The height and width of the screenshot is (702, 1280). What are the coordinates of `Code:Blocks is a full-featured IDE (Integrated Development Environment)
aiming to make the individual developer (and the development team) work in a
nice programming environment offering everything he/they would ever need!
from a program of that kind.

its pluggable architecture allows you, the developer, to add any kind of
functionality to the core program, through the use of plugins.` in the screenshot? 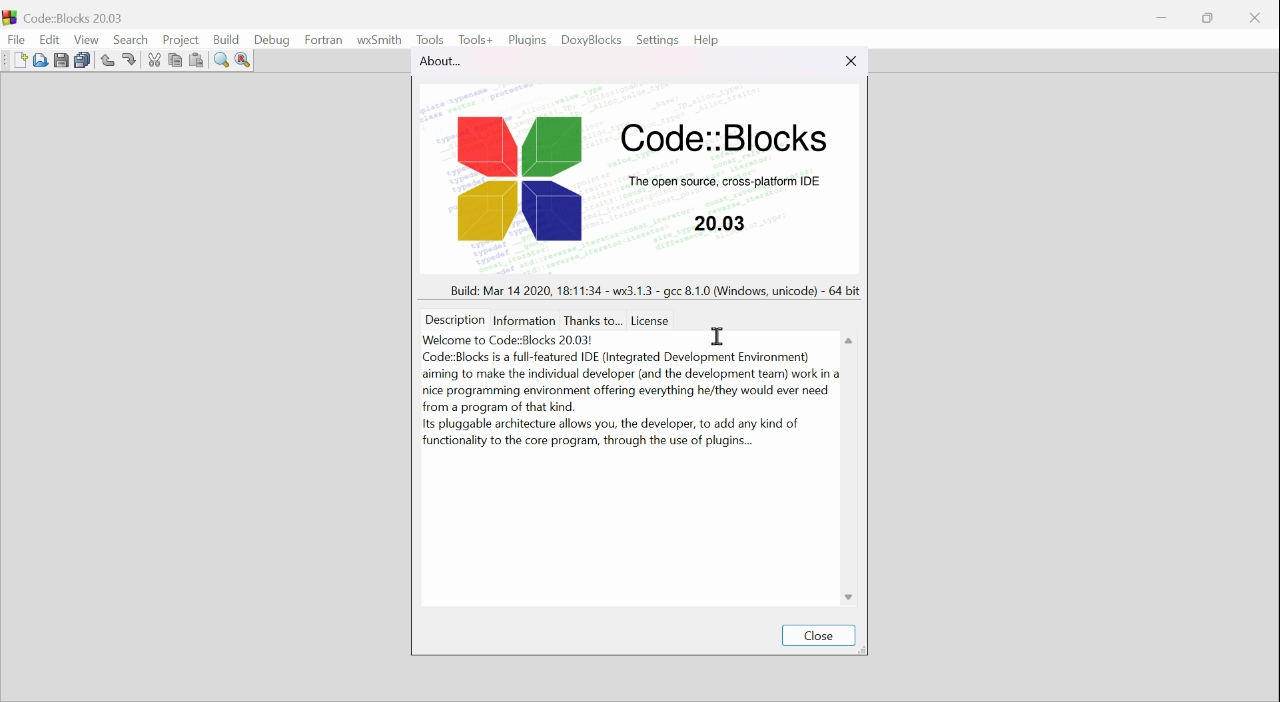 It's located at (631, 400).